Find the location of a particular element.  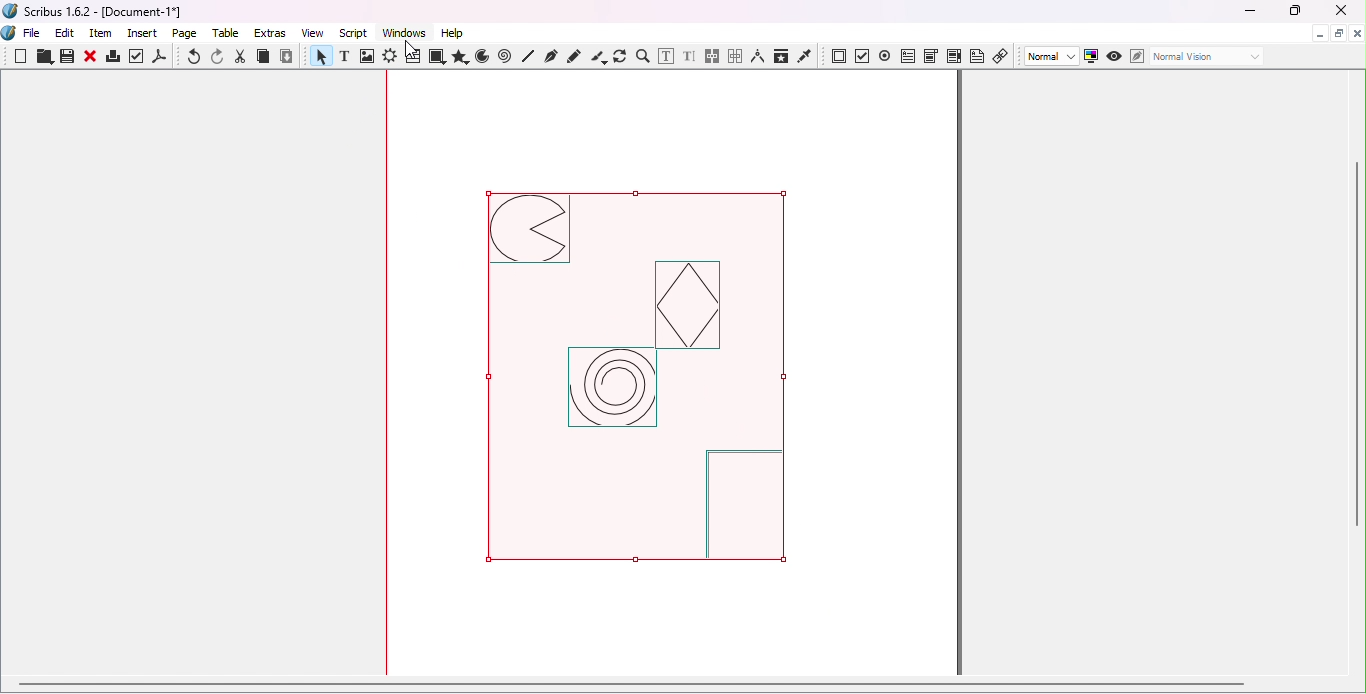

Copy item properties is located at coordinates (780, 56).